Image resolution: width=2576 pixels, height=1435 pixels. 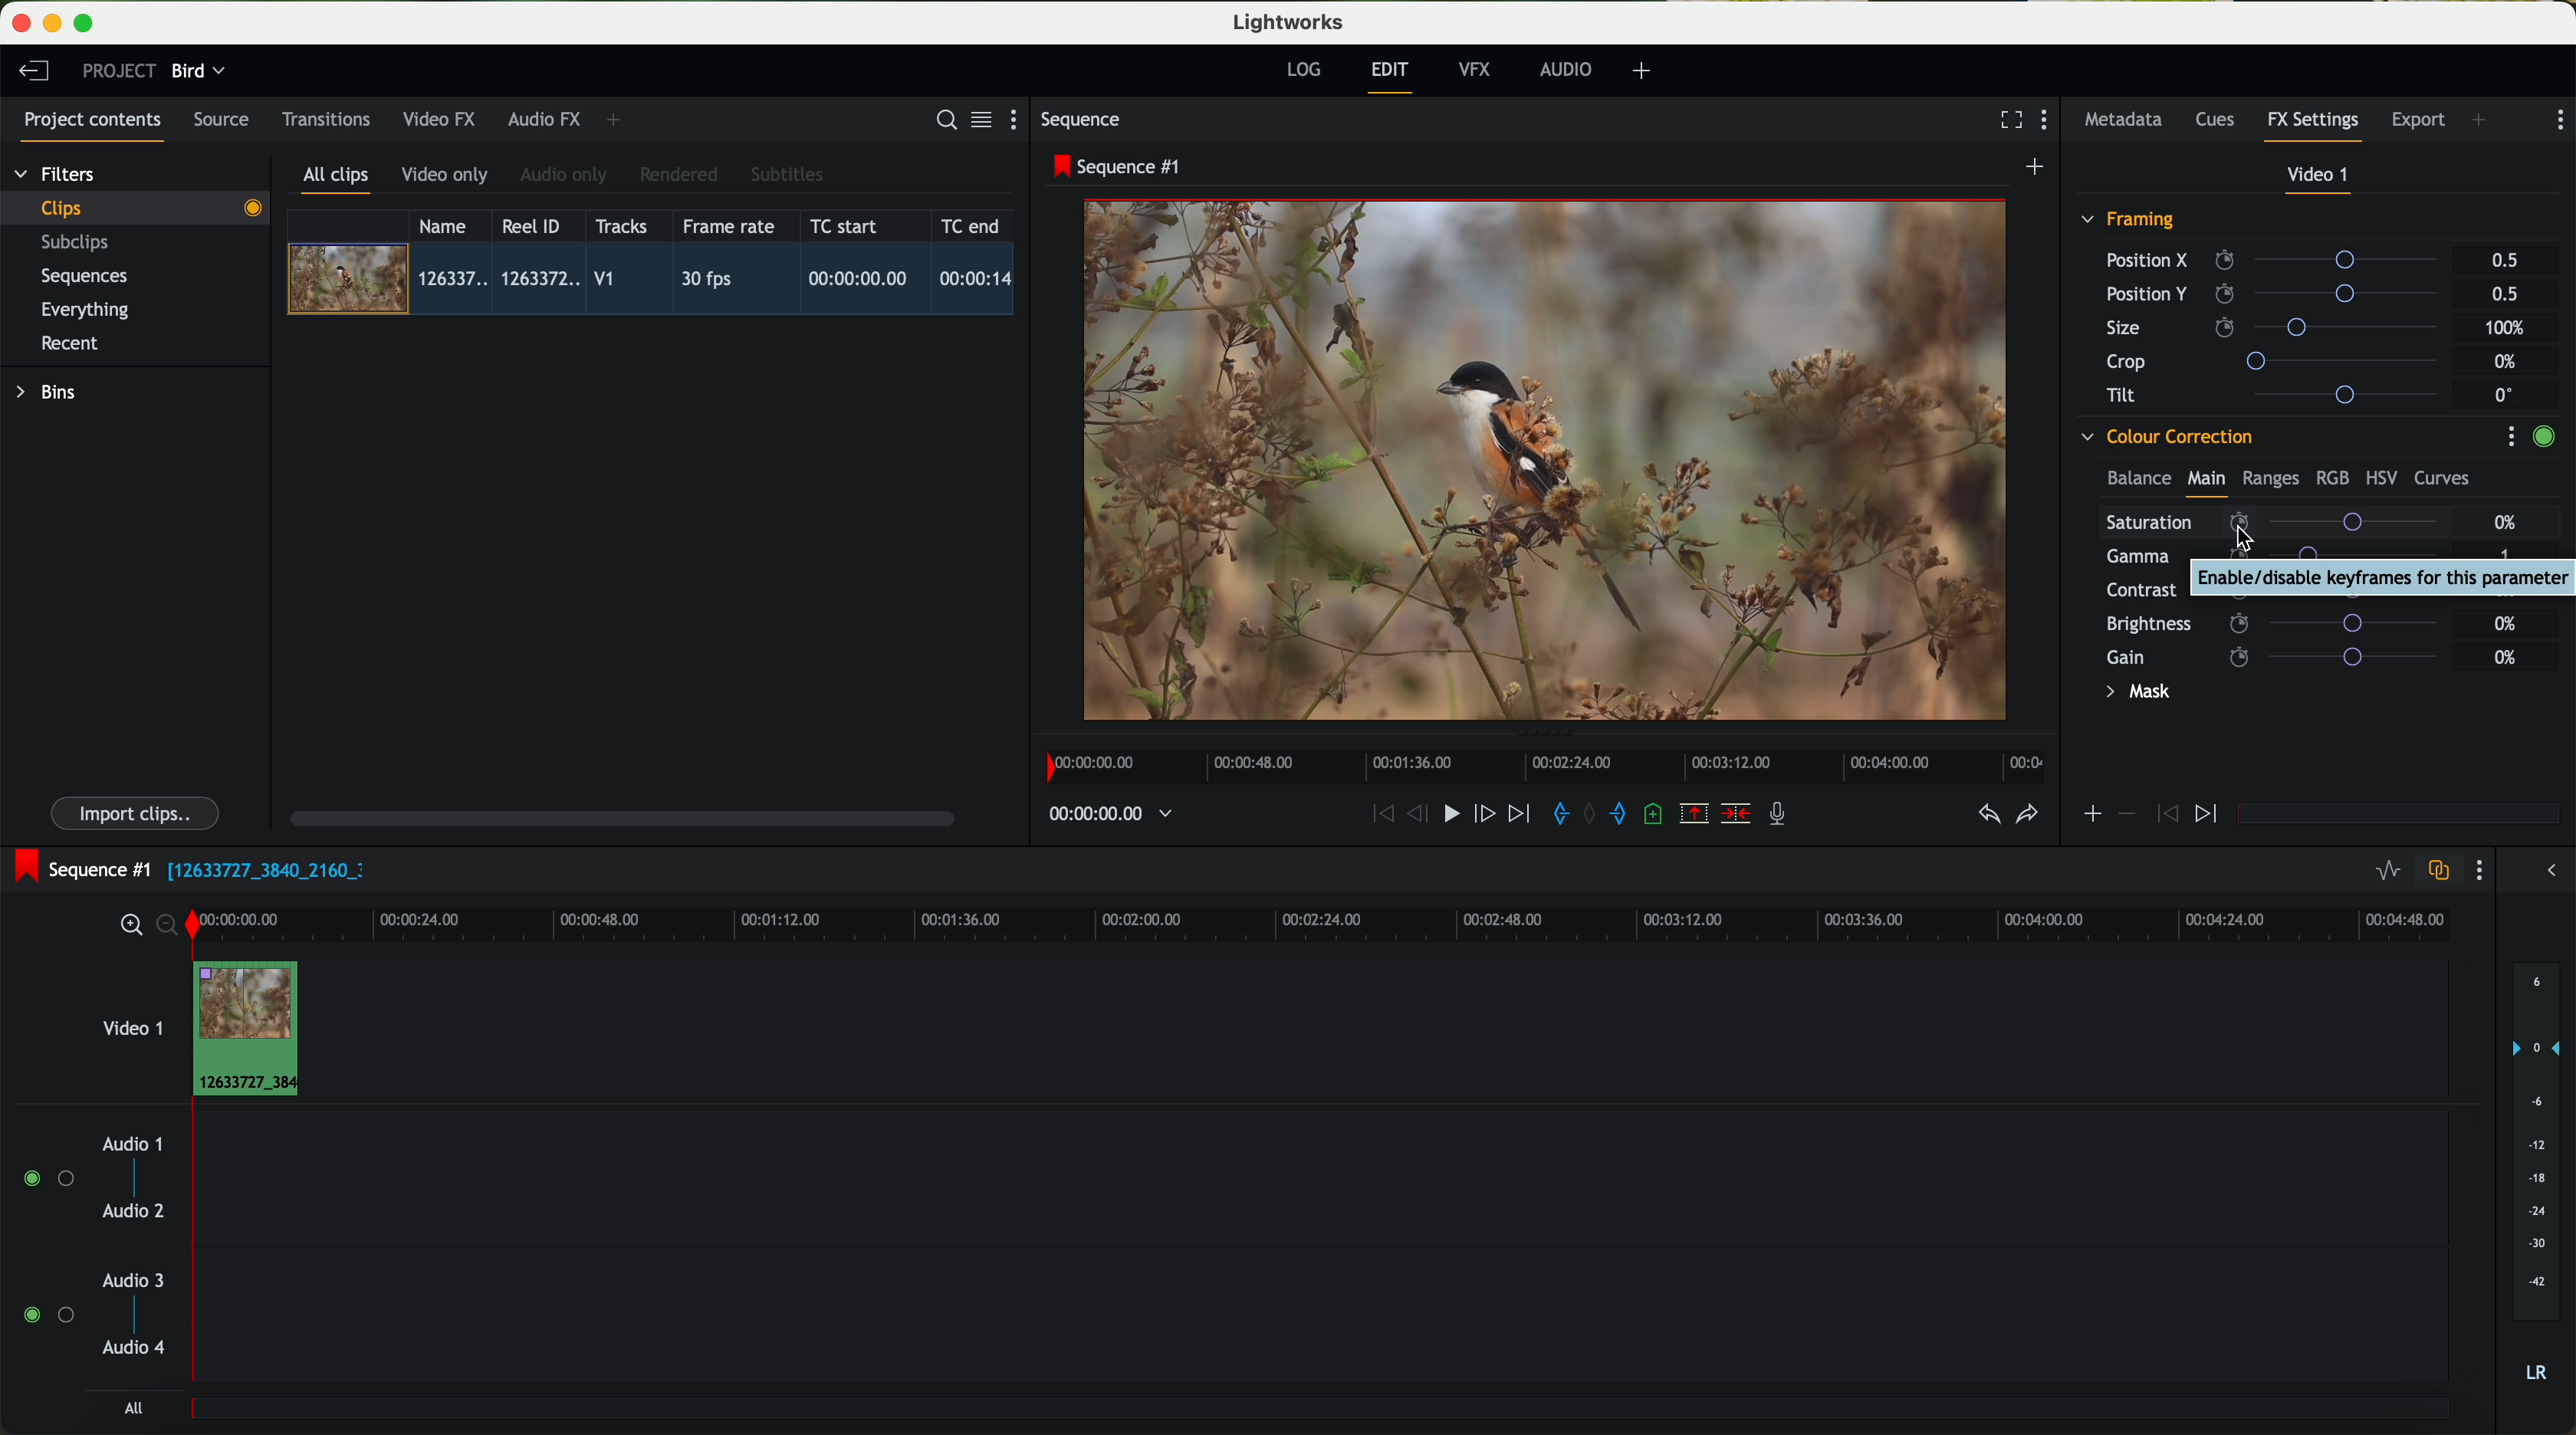 I want to click on close program, so click(x=21, y=23).